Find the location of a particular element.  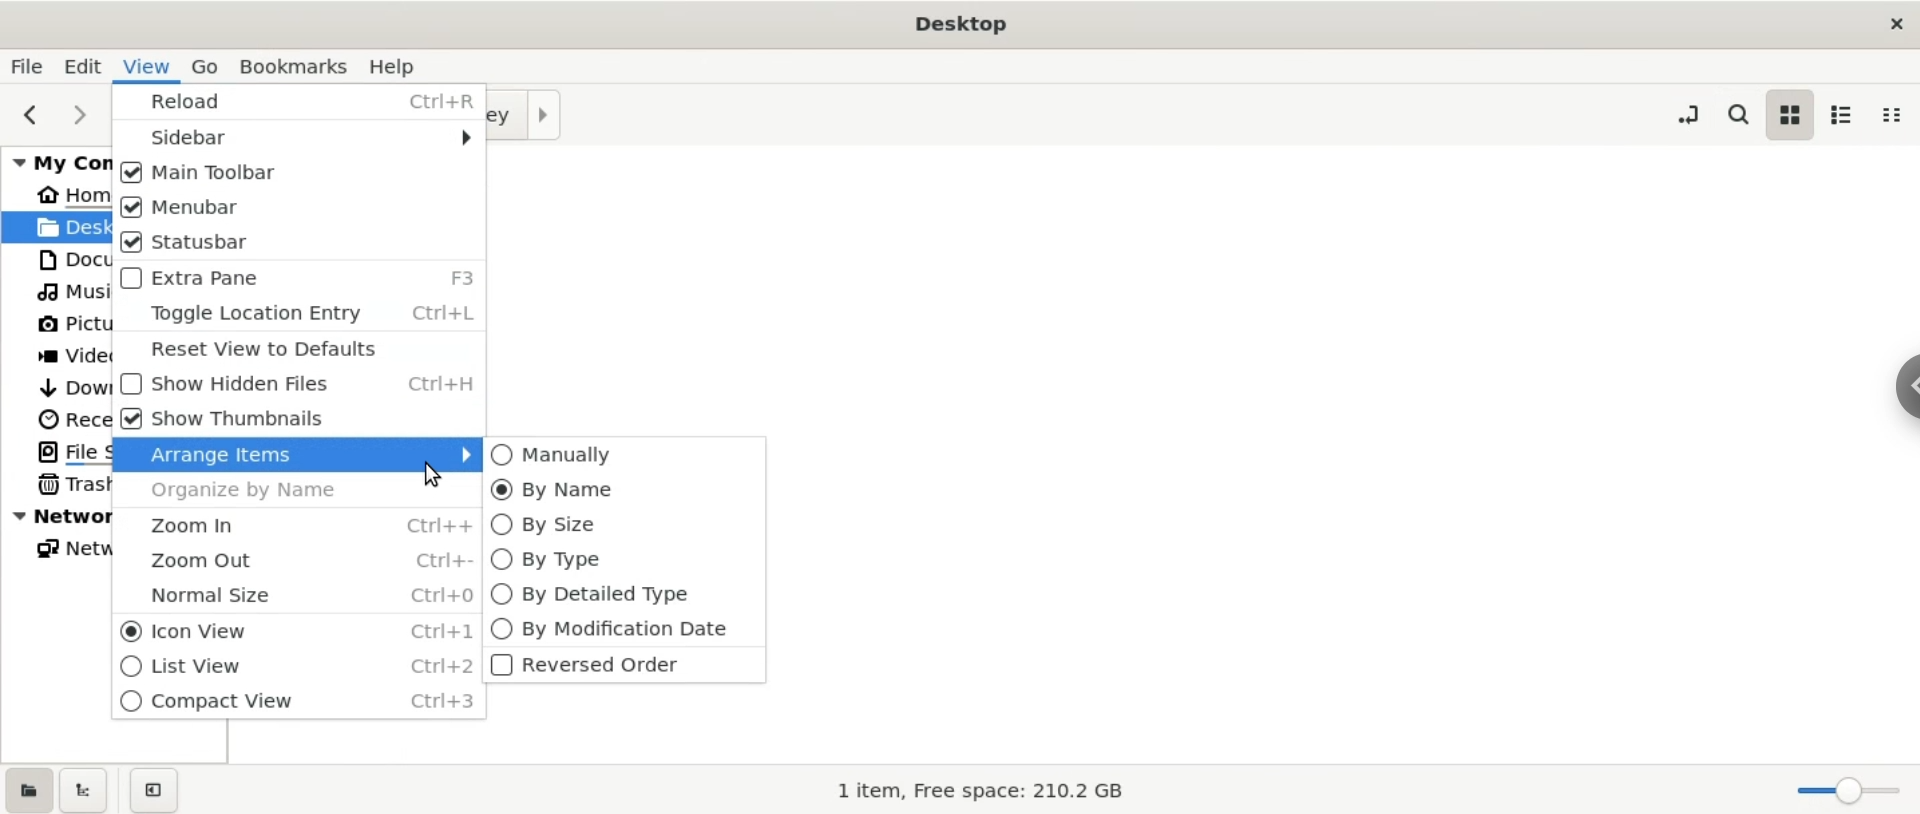

by type is located at coordinates (627, 561).